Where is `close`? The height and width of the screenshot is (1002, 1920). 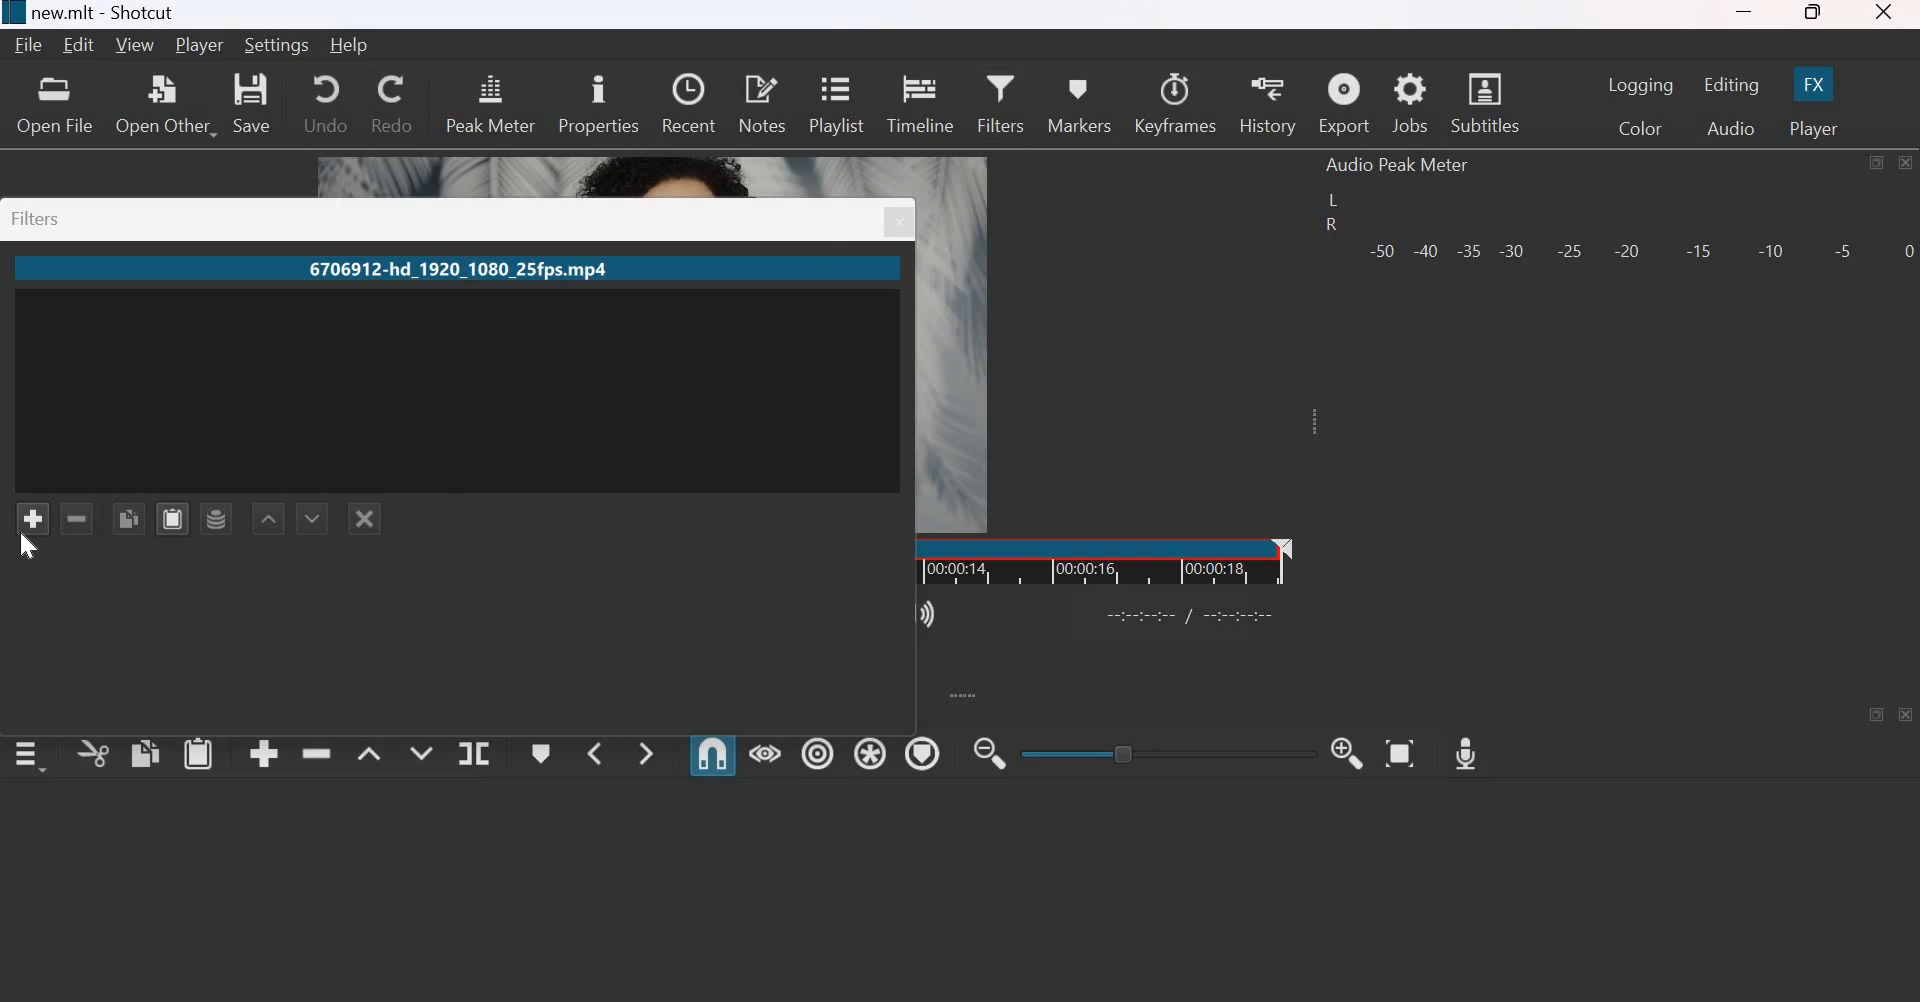 close is located at coordinates (1904, 162).